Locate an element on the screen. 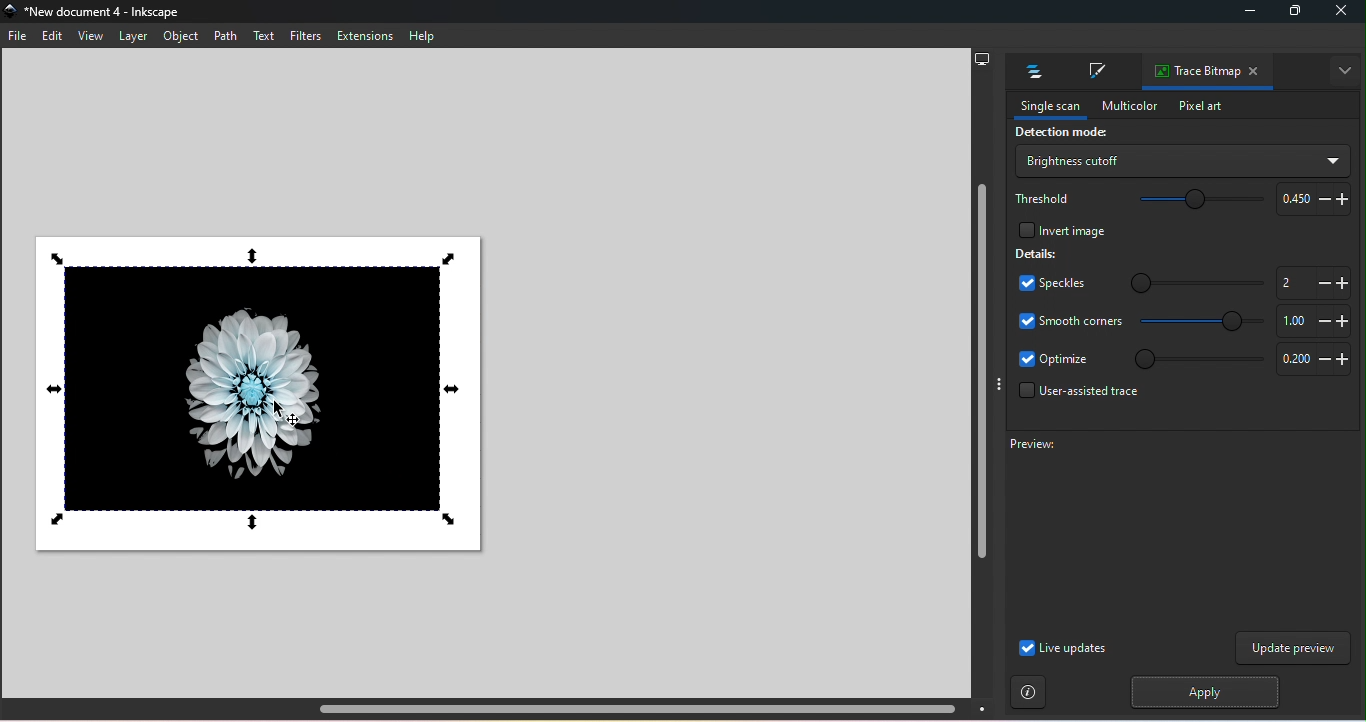  Filters is located at coordinates (304, 35).